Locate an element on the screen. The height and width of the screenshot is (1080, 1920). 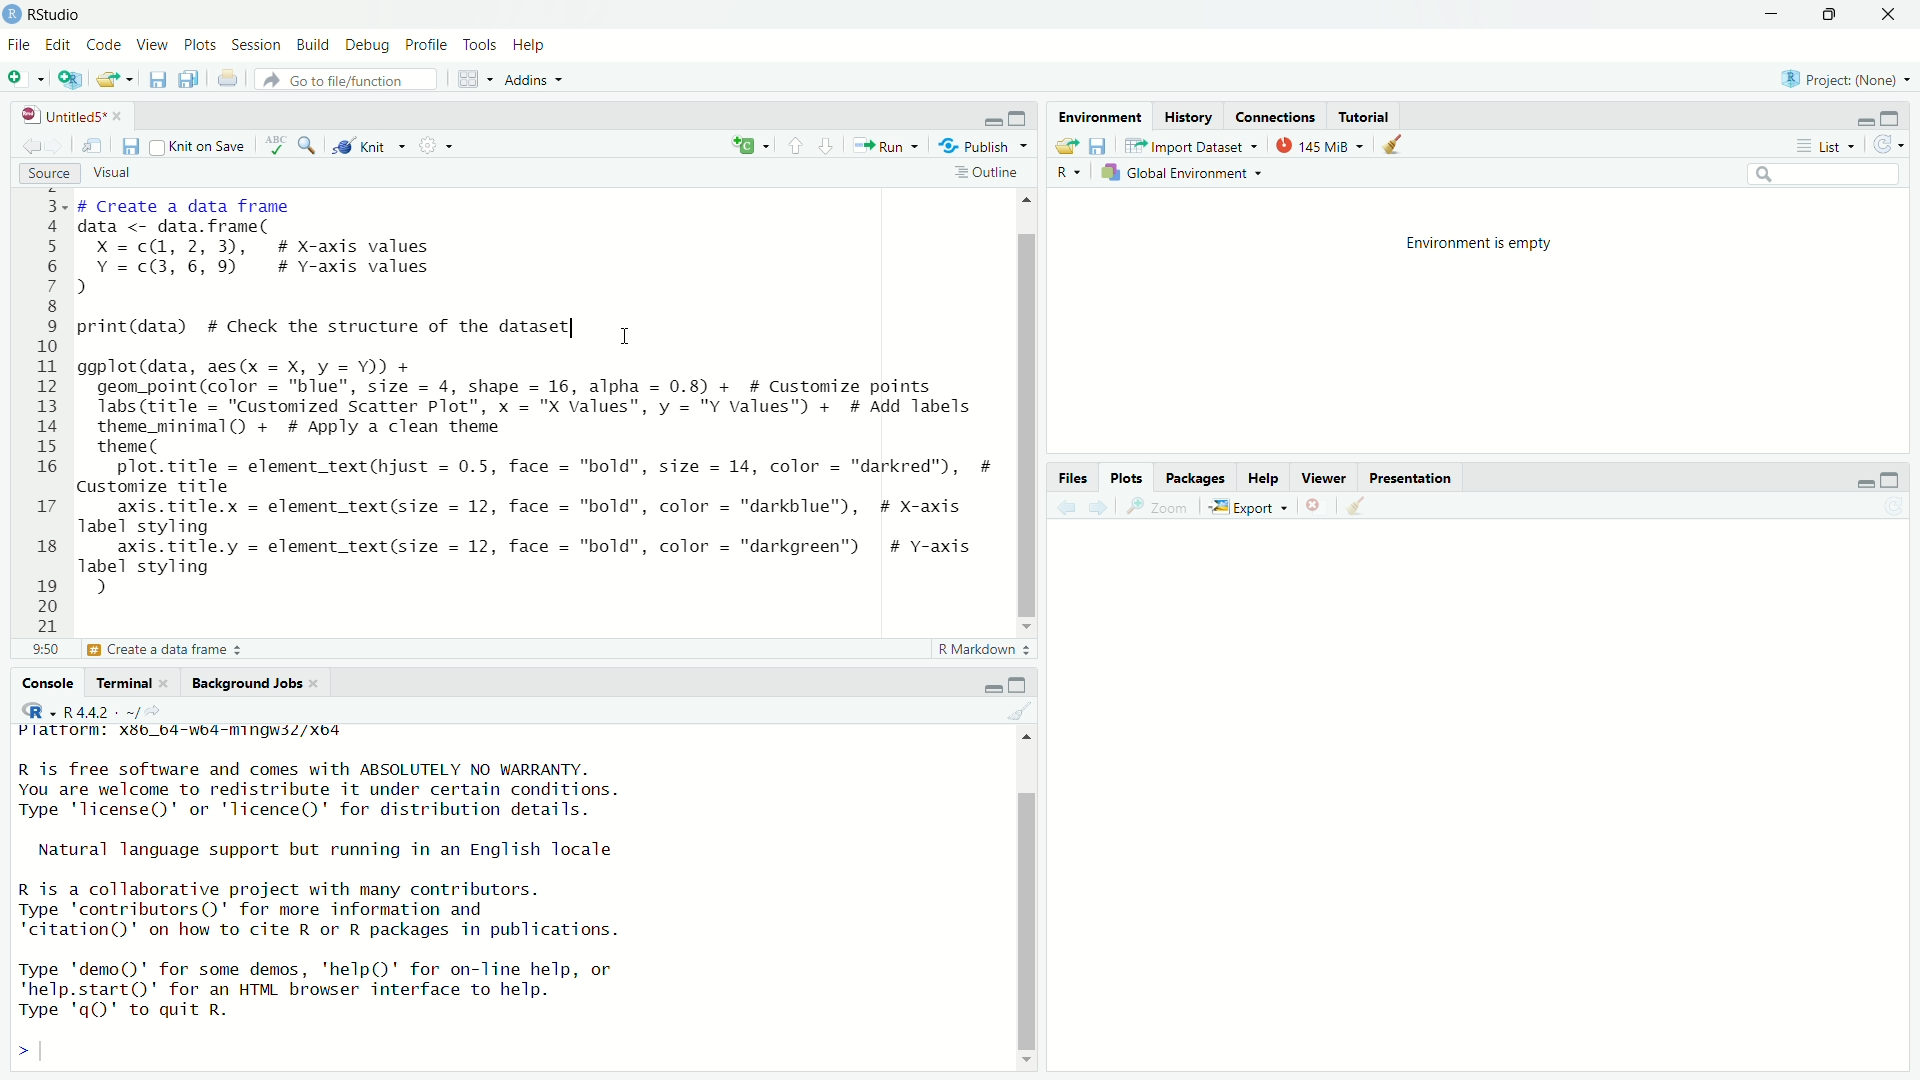
Maximize is located at coordinates (1020, 686).